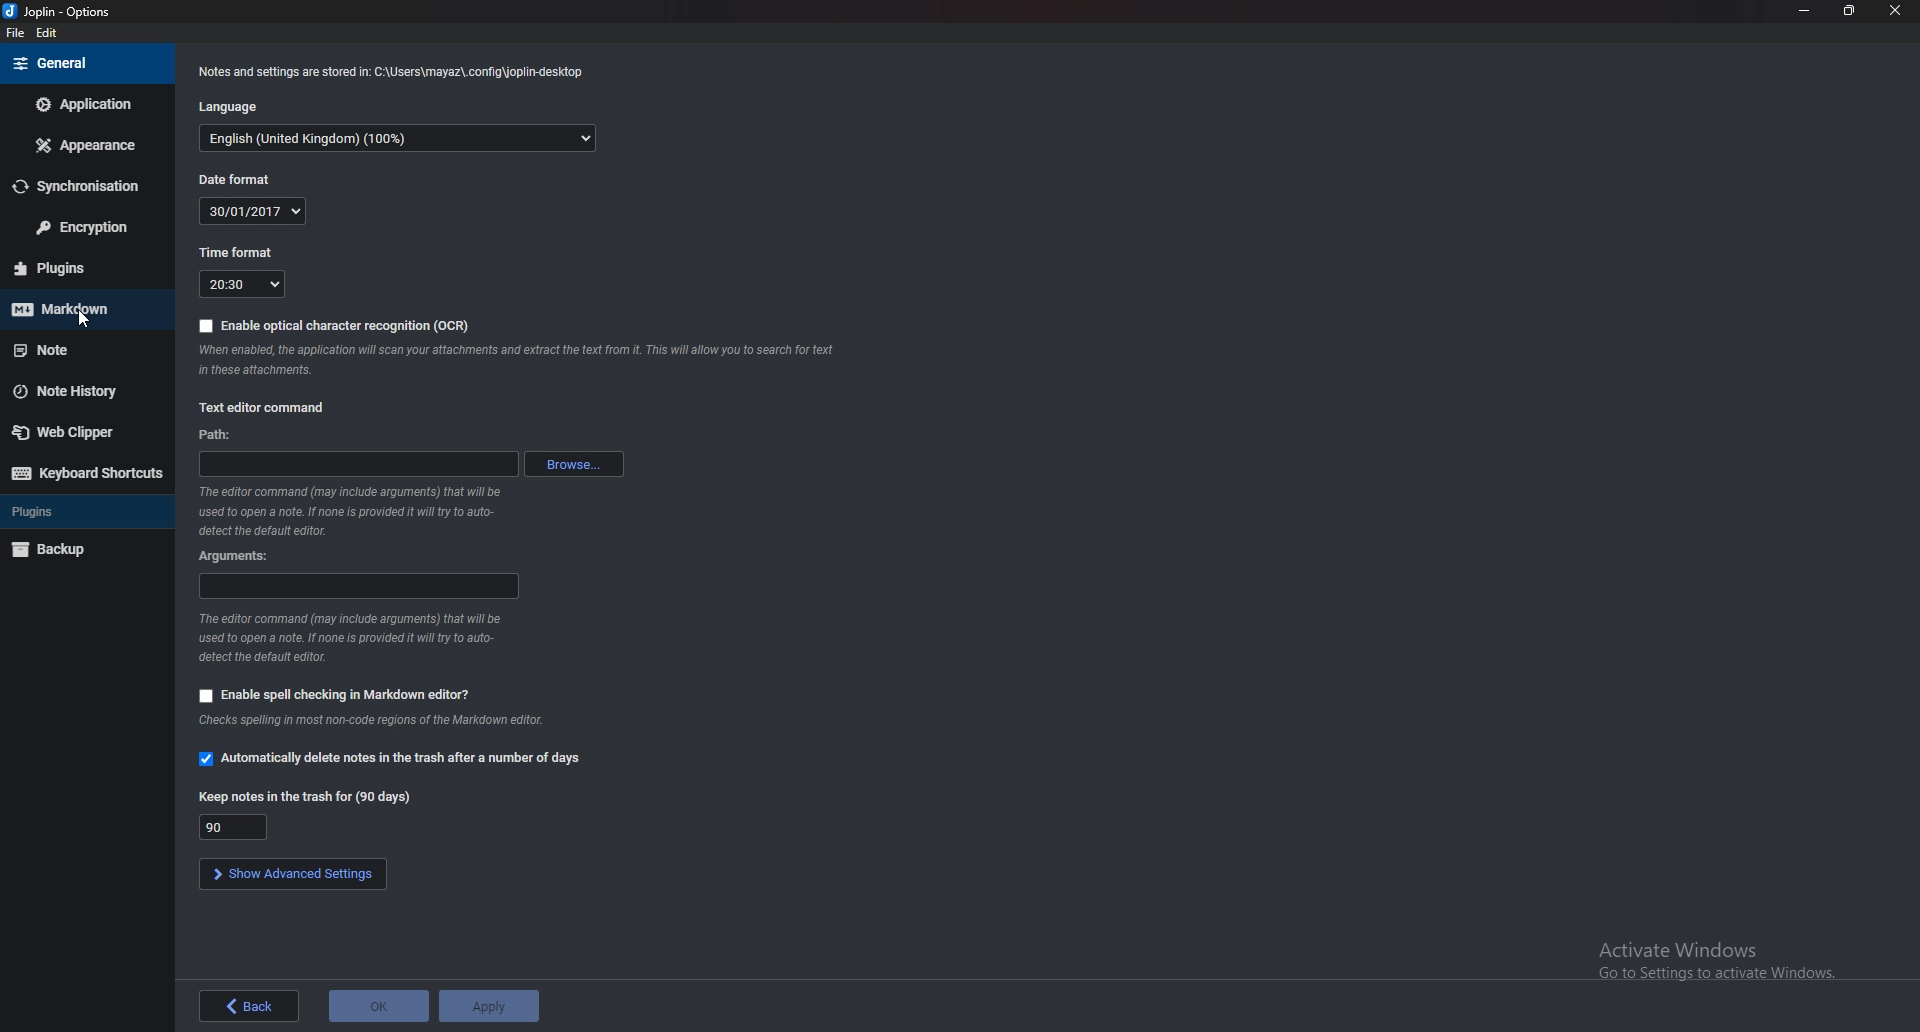  What do you see at coordinates (219, 434) in the screenshot?
I see `path` at bounding box center [219, 434].